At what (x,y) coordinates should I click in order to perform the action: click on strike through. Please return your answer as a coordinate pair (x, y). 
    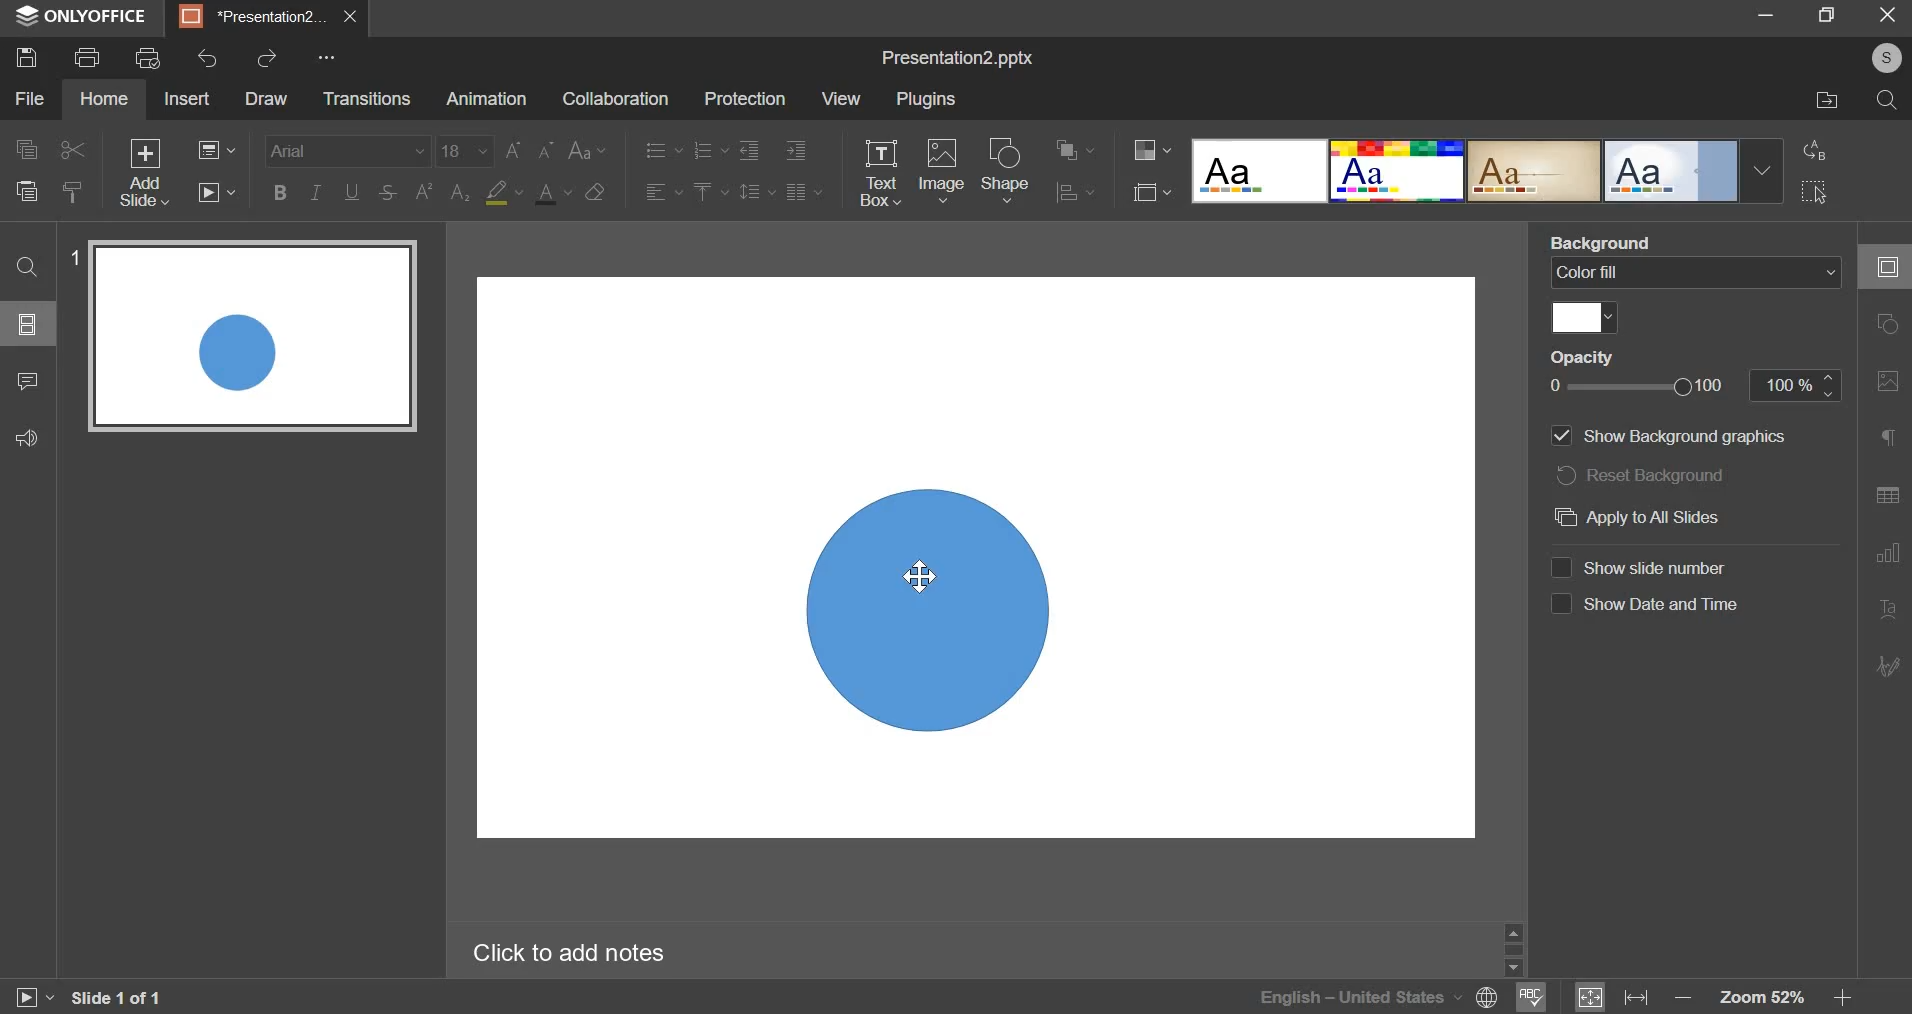
    Looking at the image, I should click on (386, 192).